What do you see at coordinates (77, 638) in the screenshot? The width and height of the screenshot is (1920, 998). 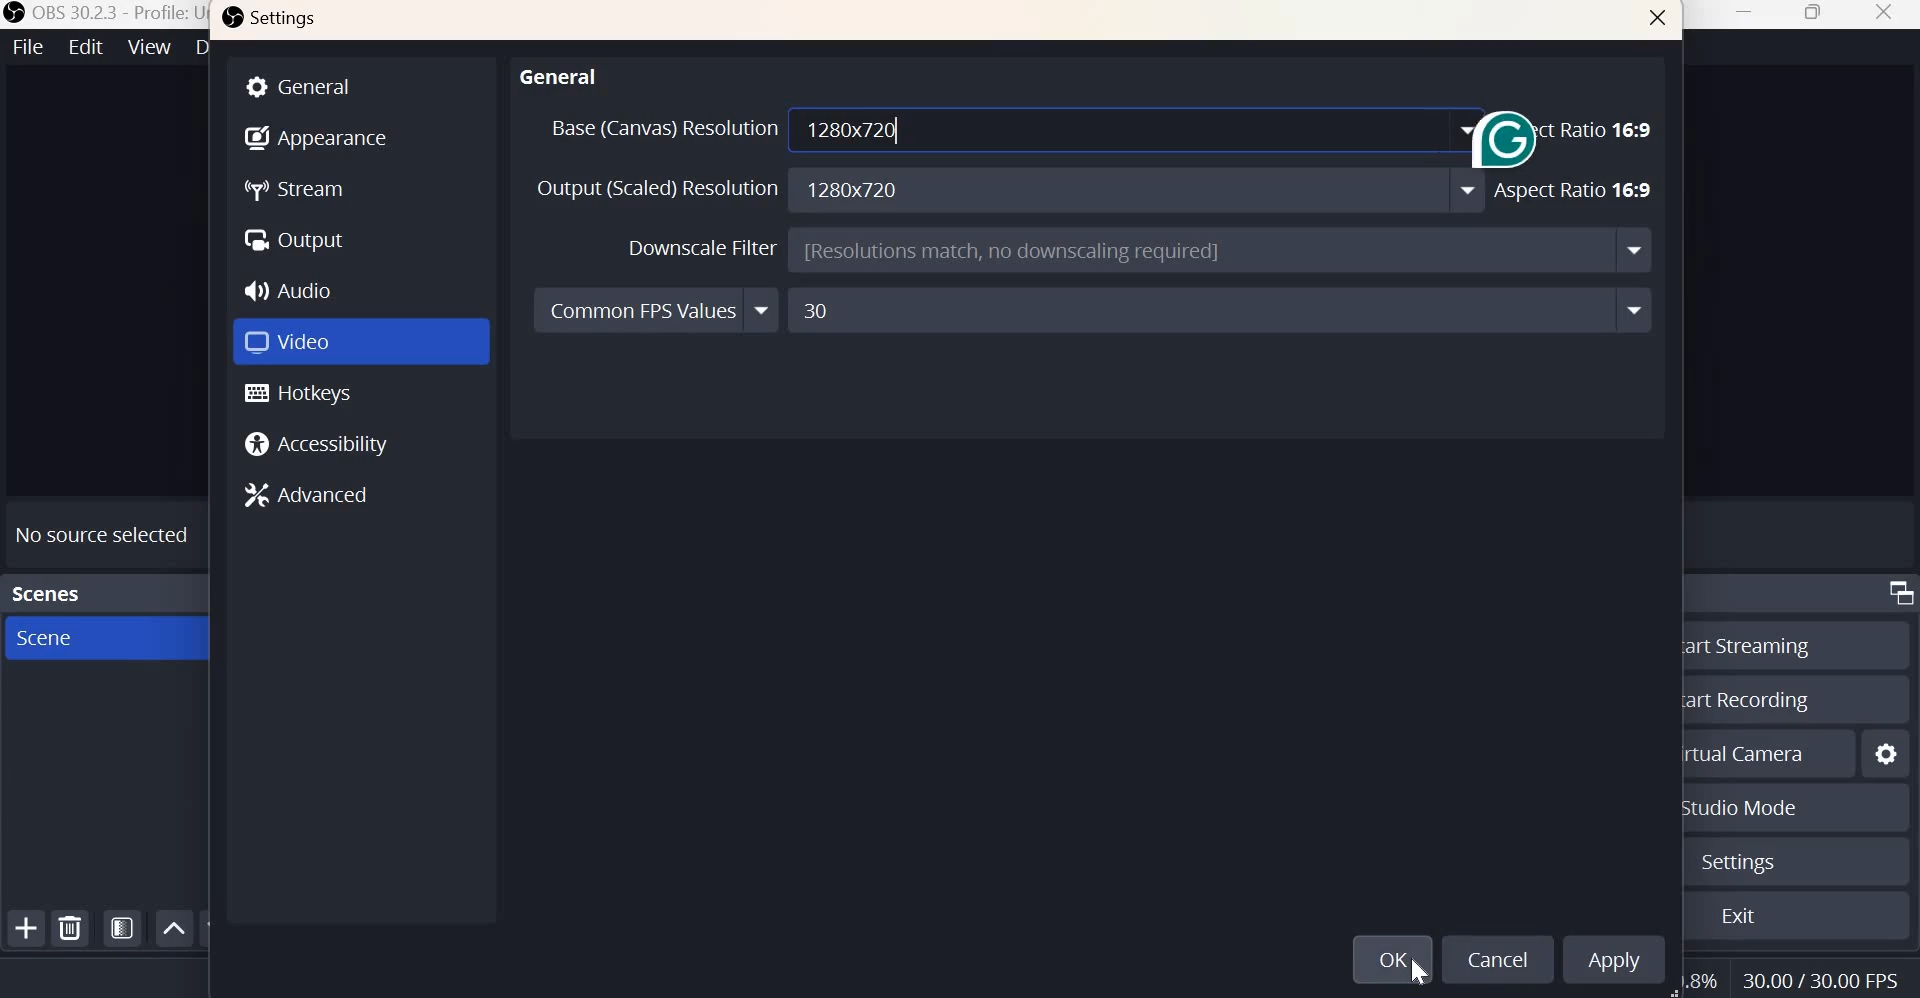 I see `Scene` at bounding box center [77, 638].